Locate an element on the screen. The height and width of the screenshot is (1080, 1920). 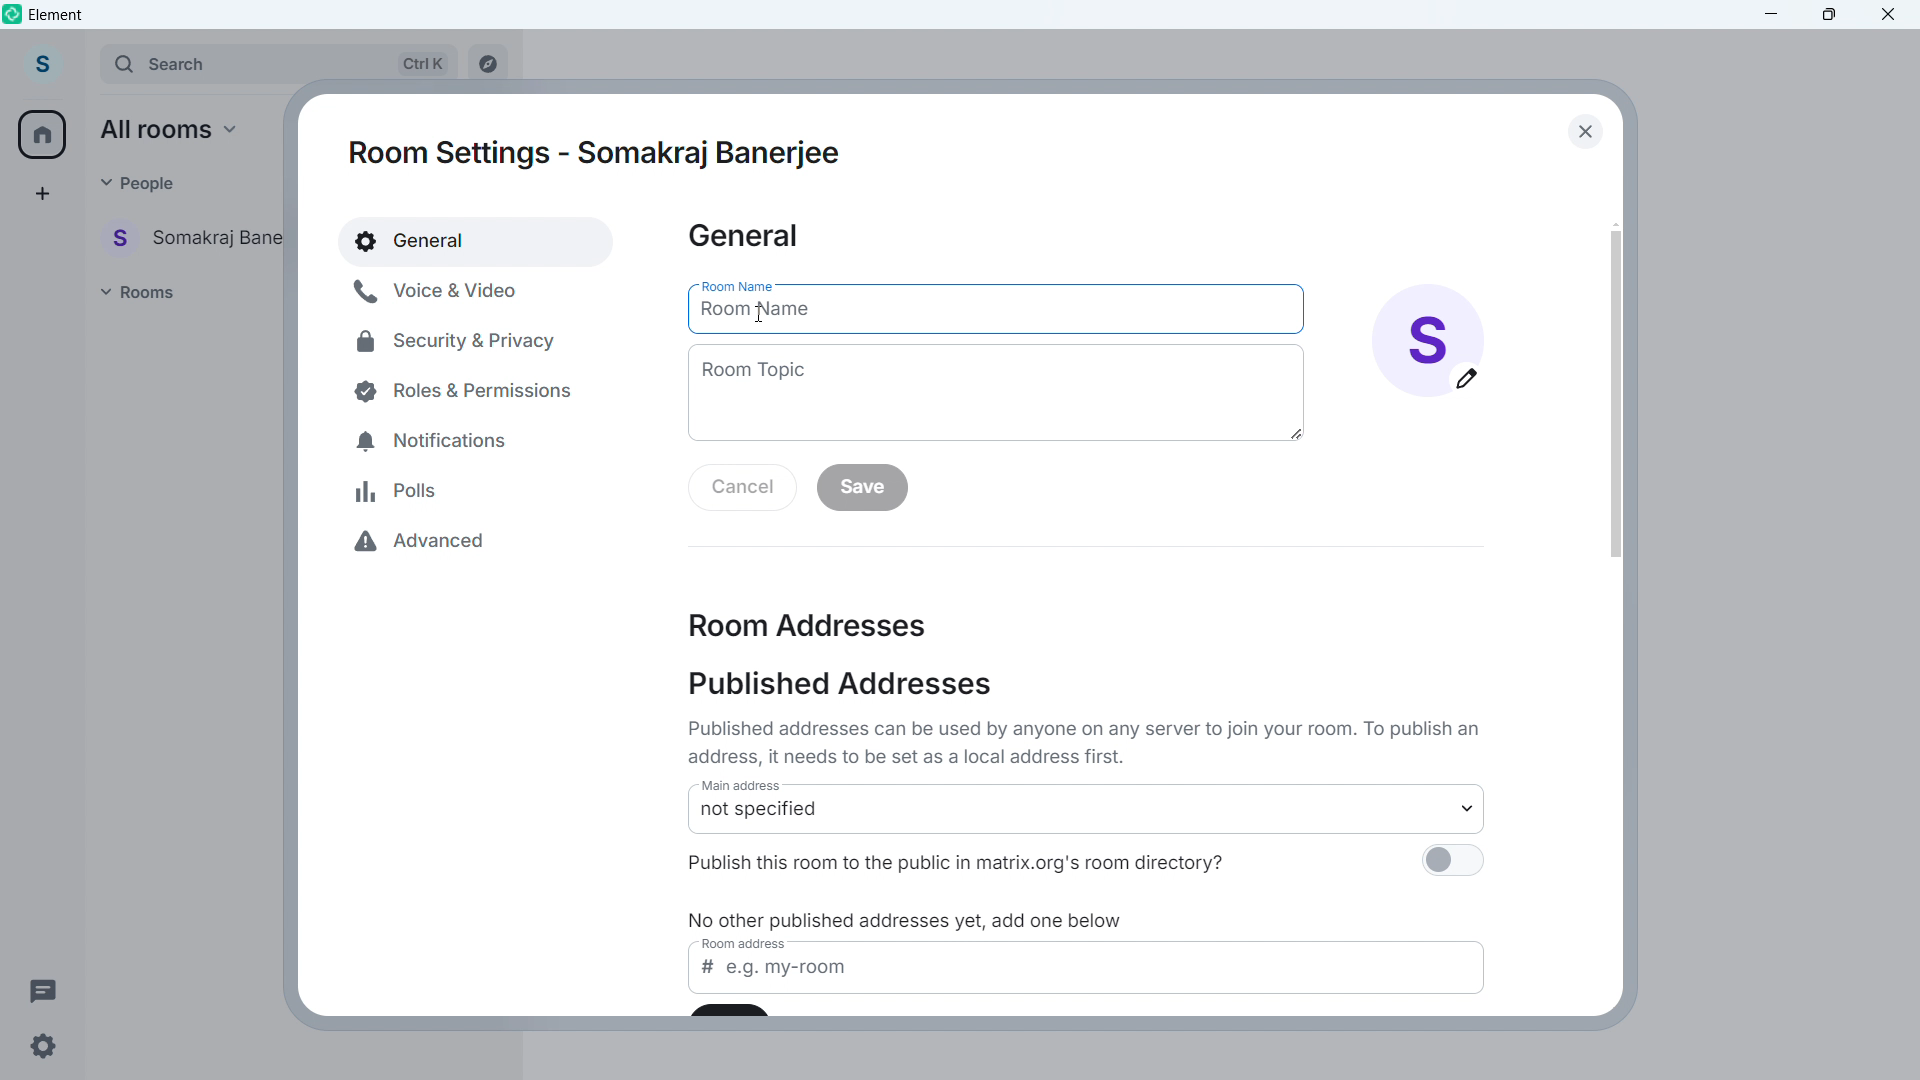
search is located at coordinates (279, 63).